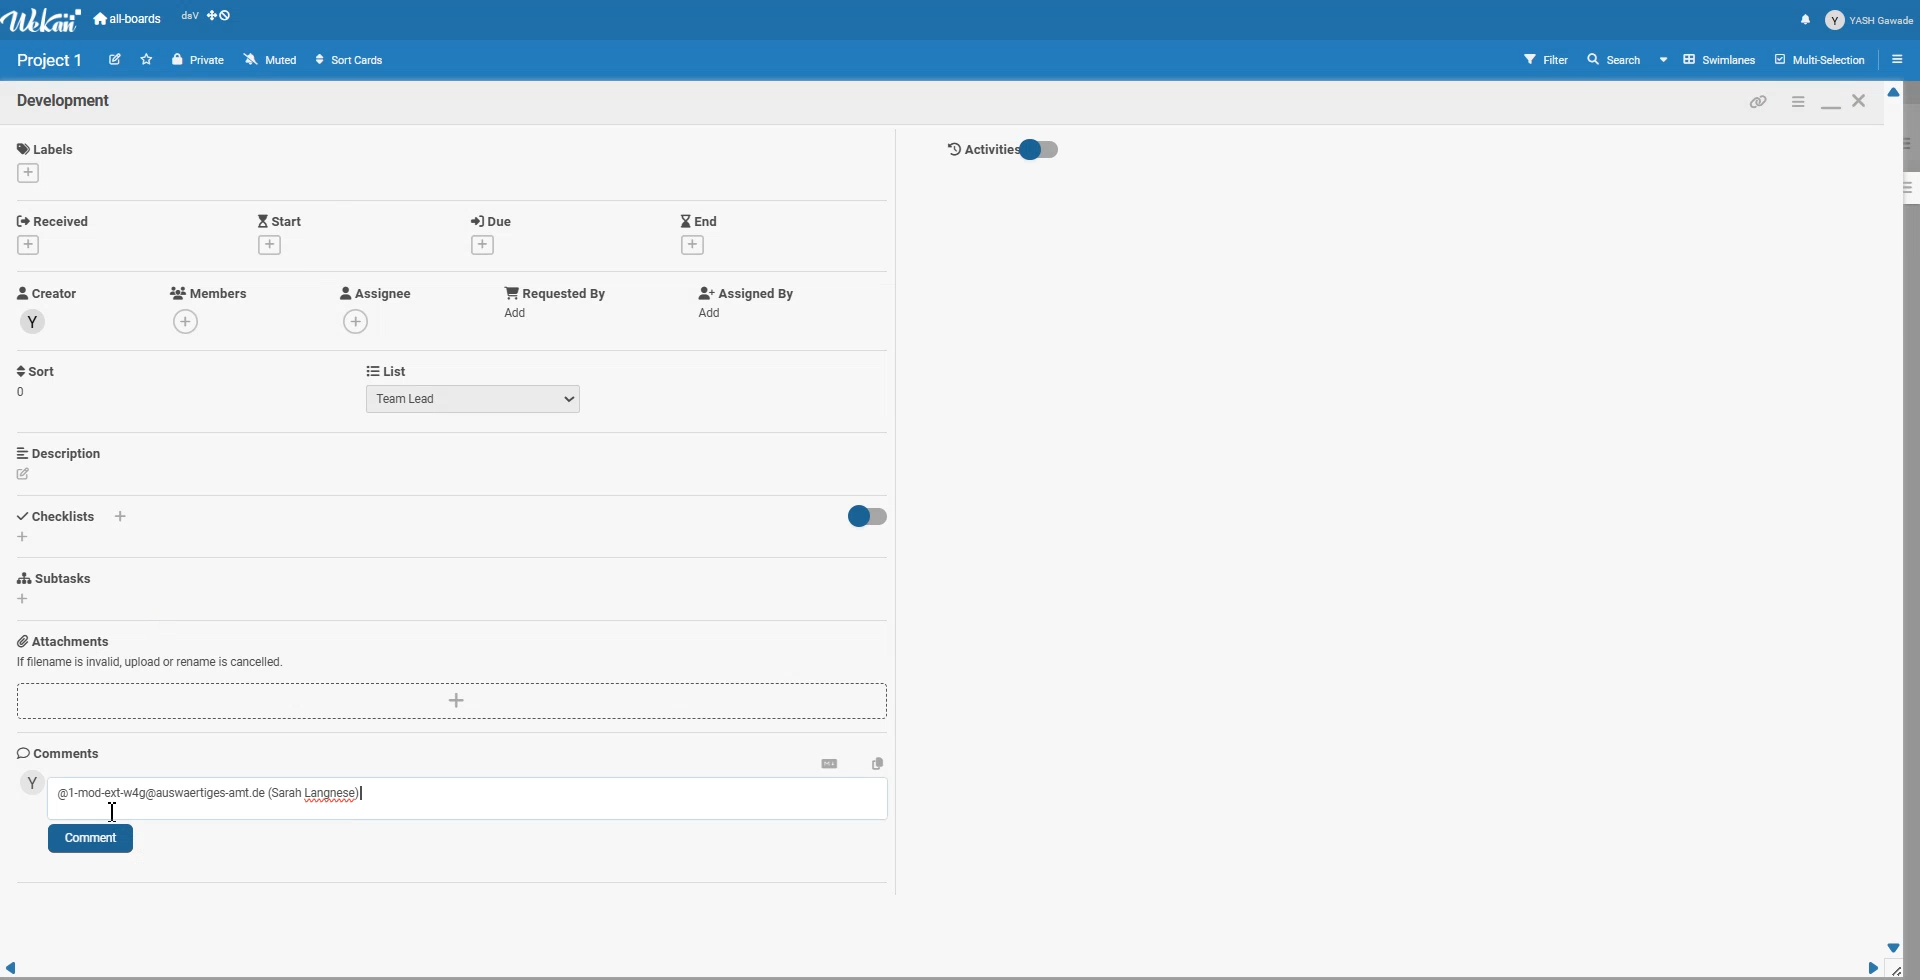 This screenshot has height=980, width=1920. What do you see at coordinates (61, 452) in the screenshot?
I see `Add Description` at bounding box center [61, 452].